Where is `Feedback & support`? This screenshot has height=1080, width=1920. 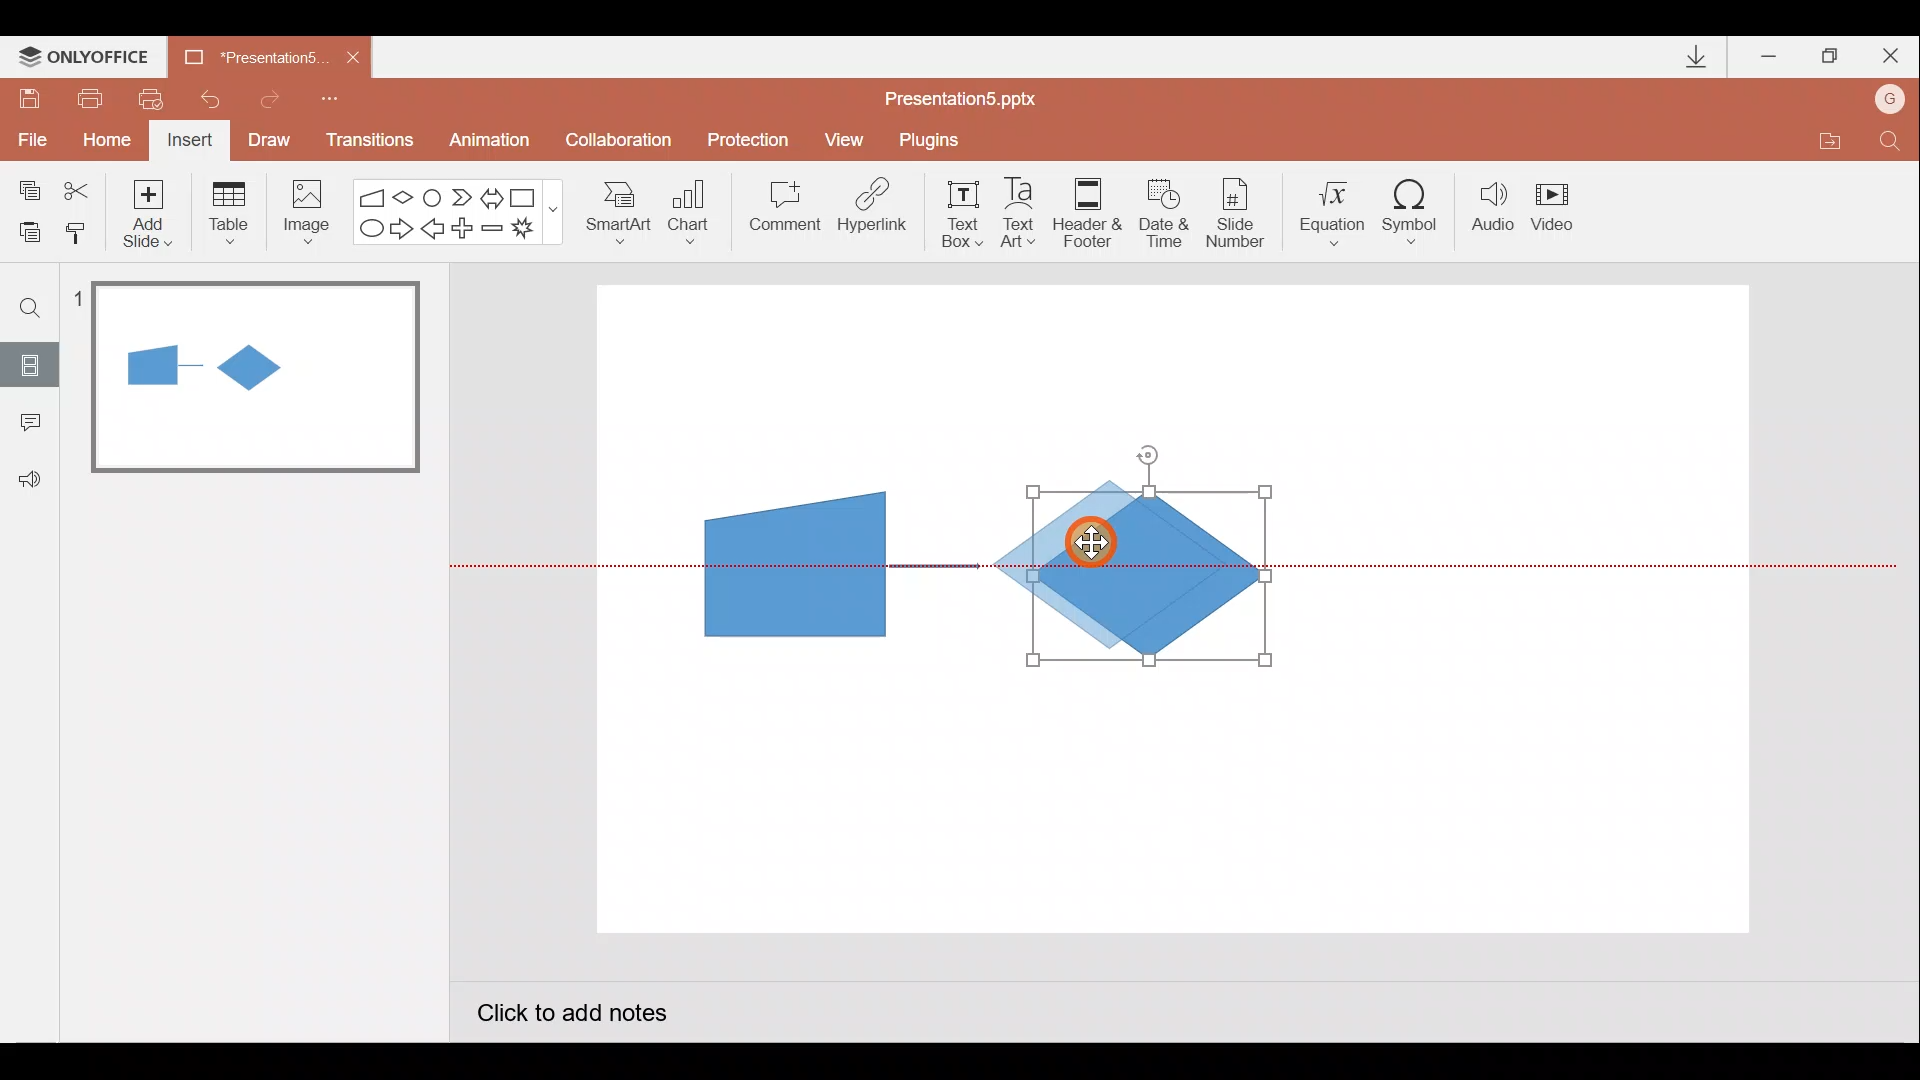 Feedback & support is located at coordinates (31, 478).